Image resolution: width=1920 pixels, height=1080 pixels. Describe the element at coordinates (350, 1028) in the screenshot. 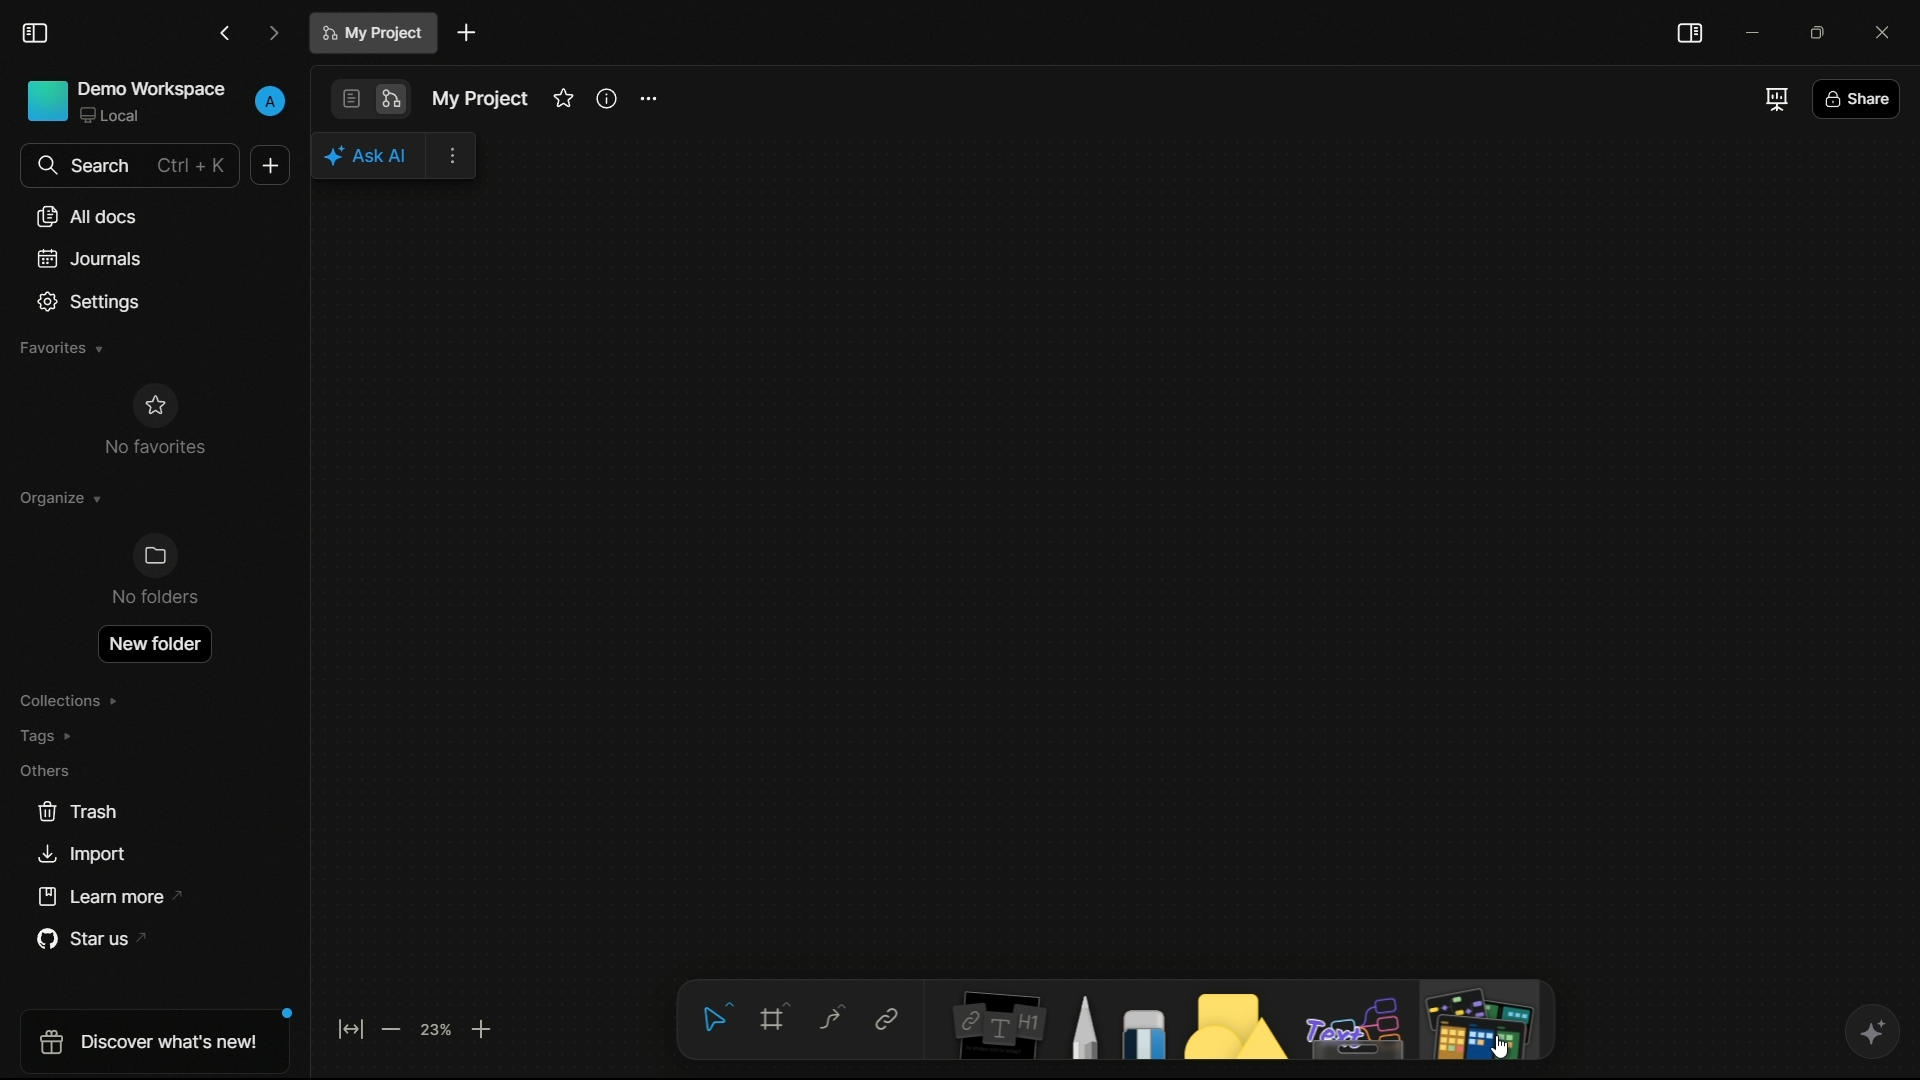

I see `fit to screen` at that location.